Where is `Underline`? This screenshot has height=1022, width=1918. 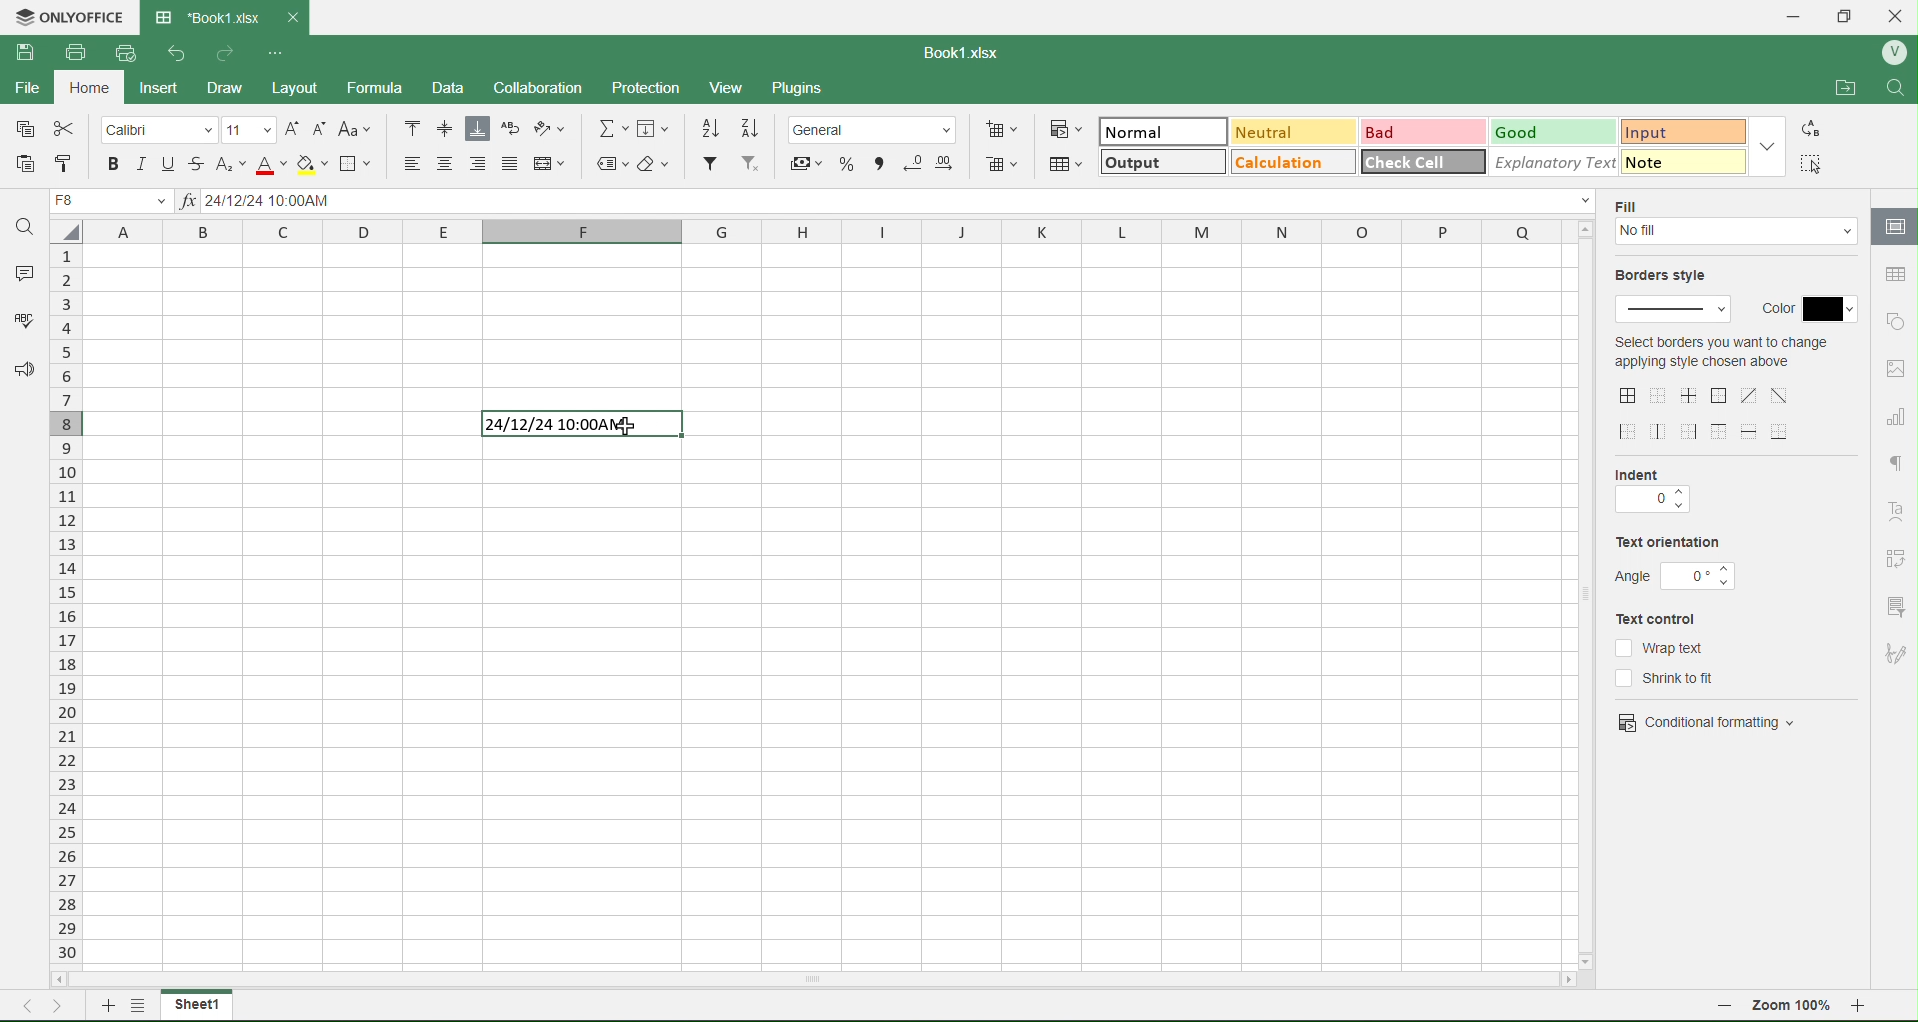 Underline is located at coordinates (166, 163).